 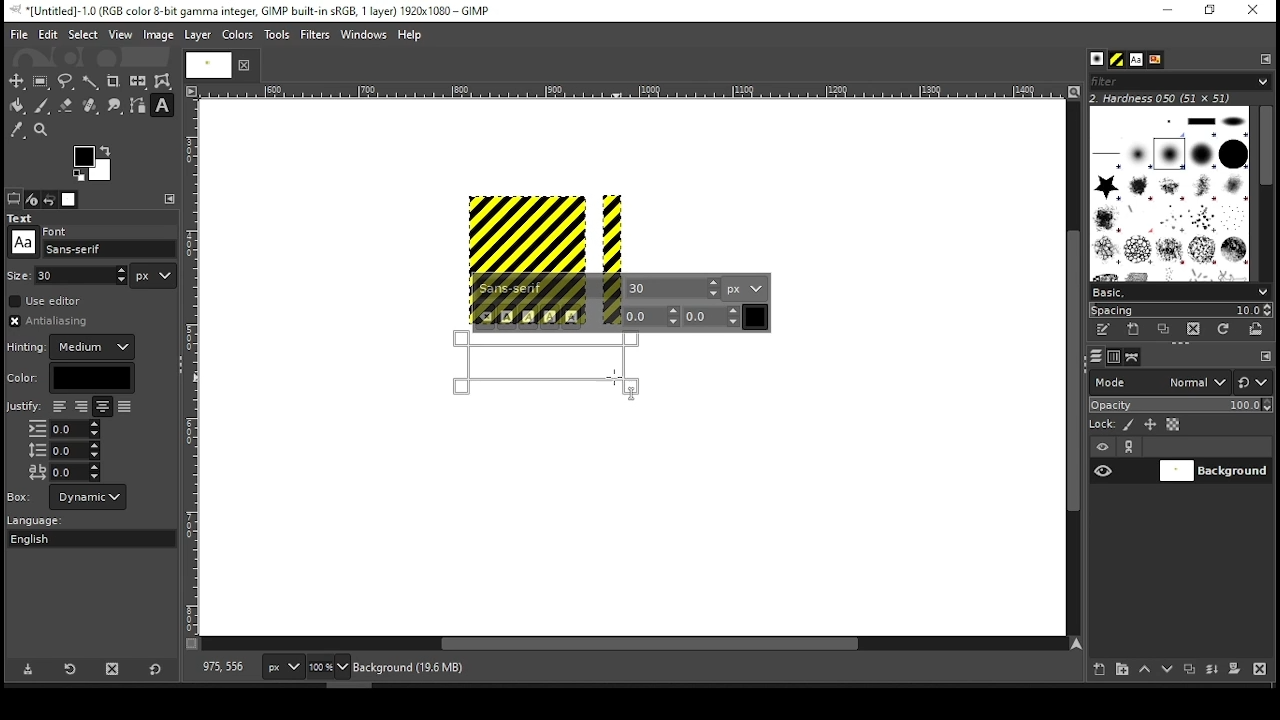 I want to click on fuzzy selection tool, so click(x=91, y=82).